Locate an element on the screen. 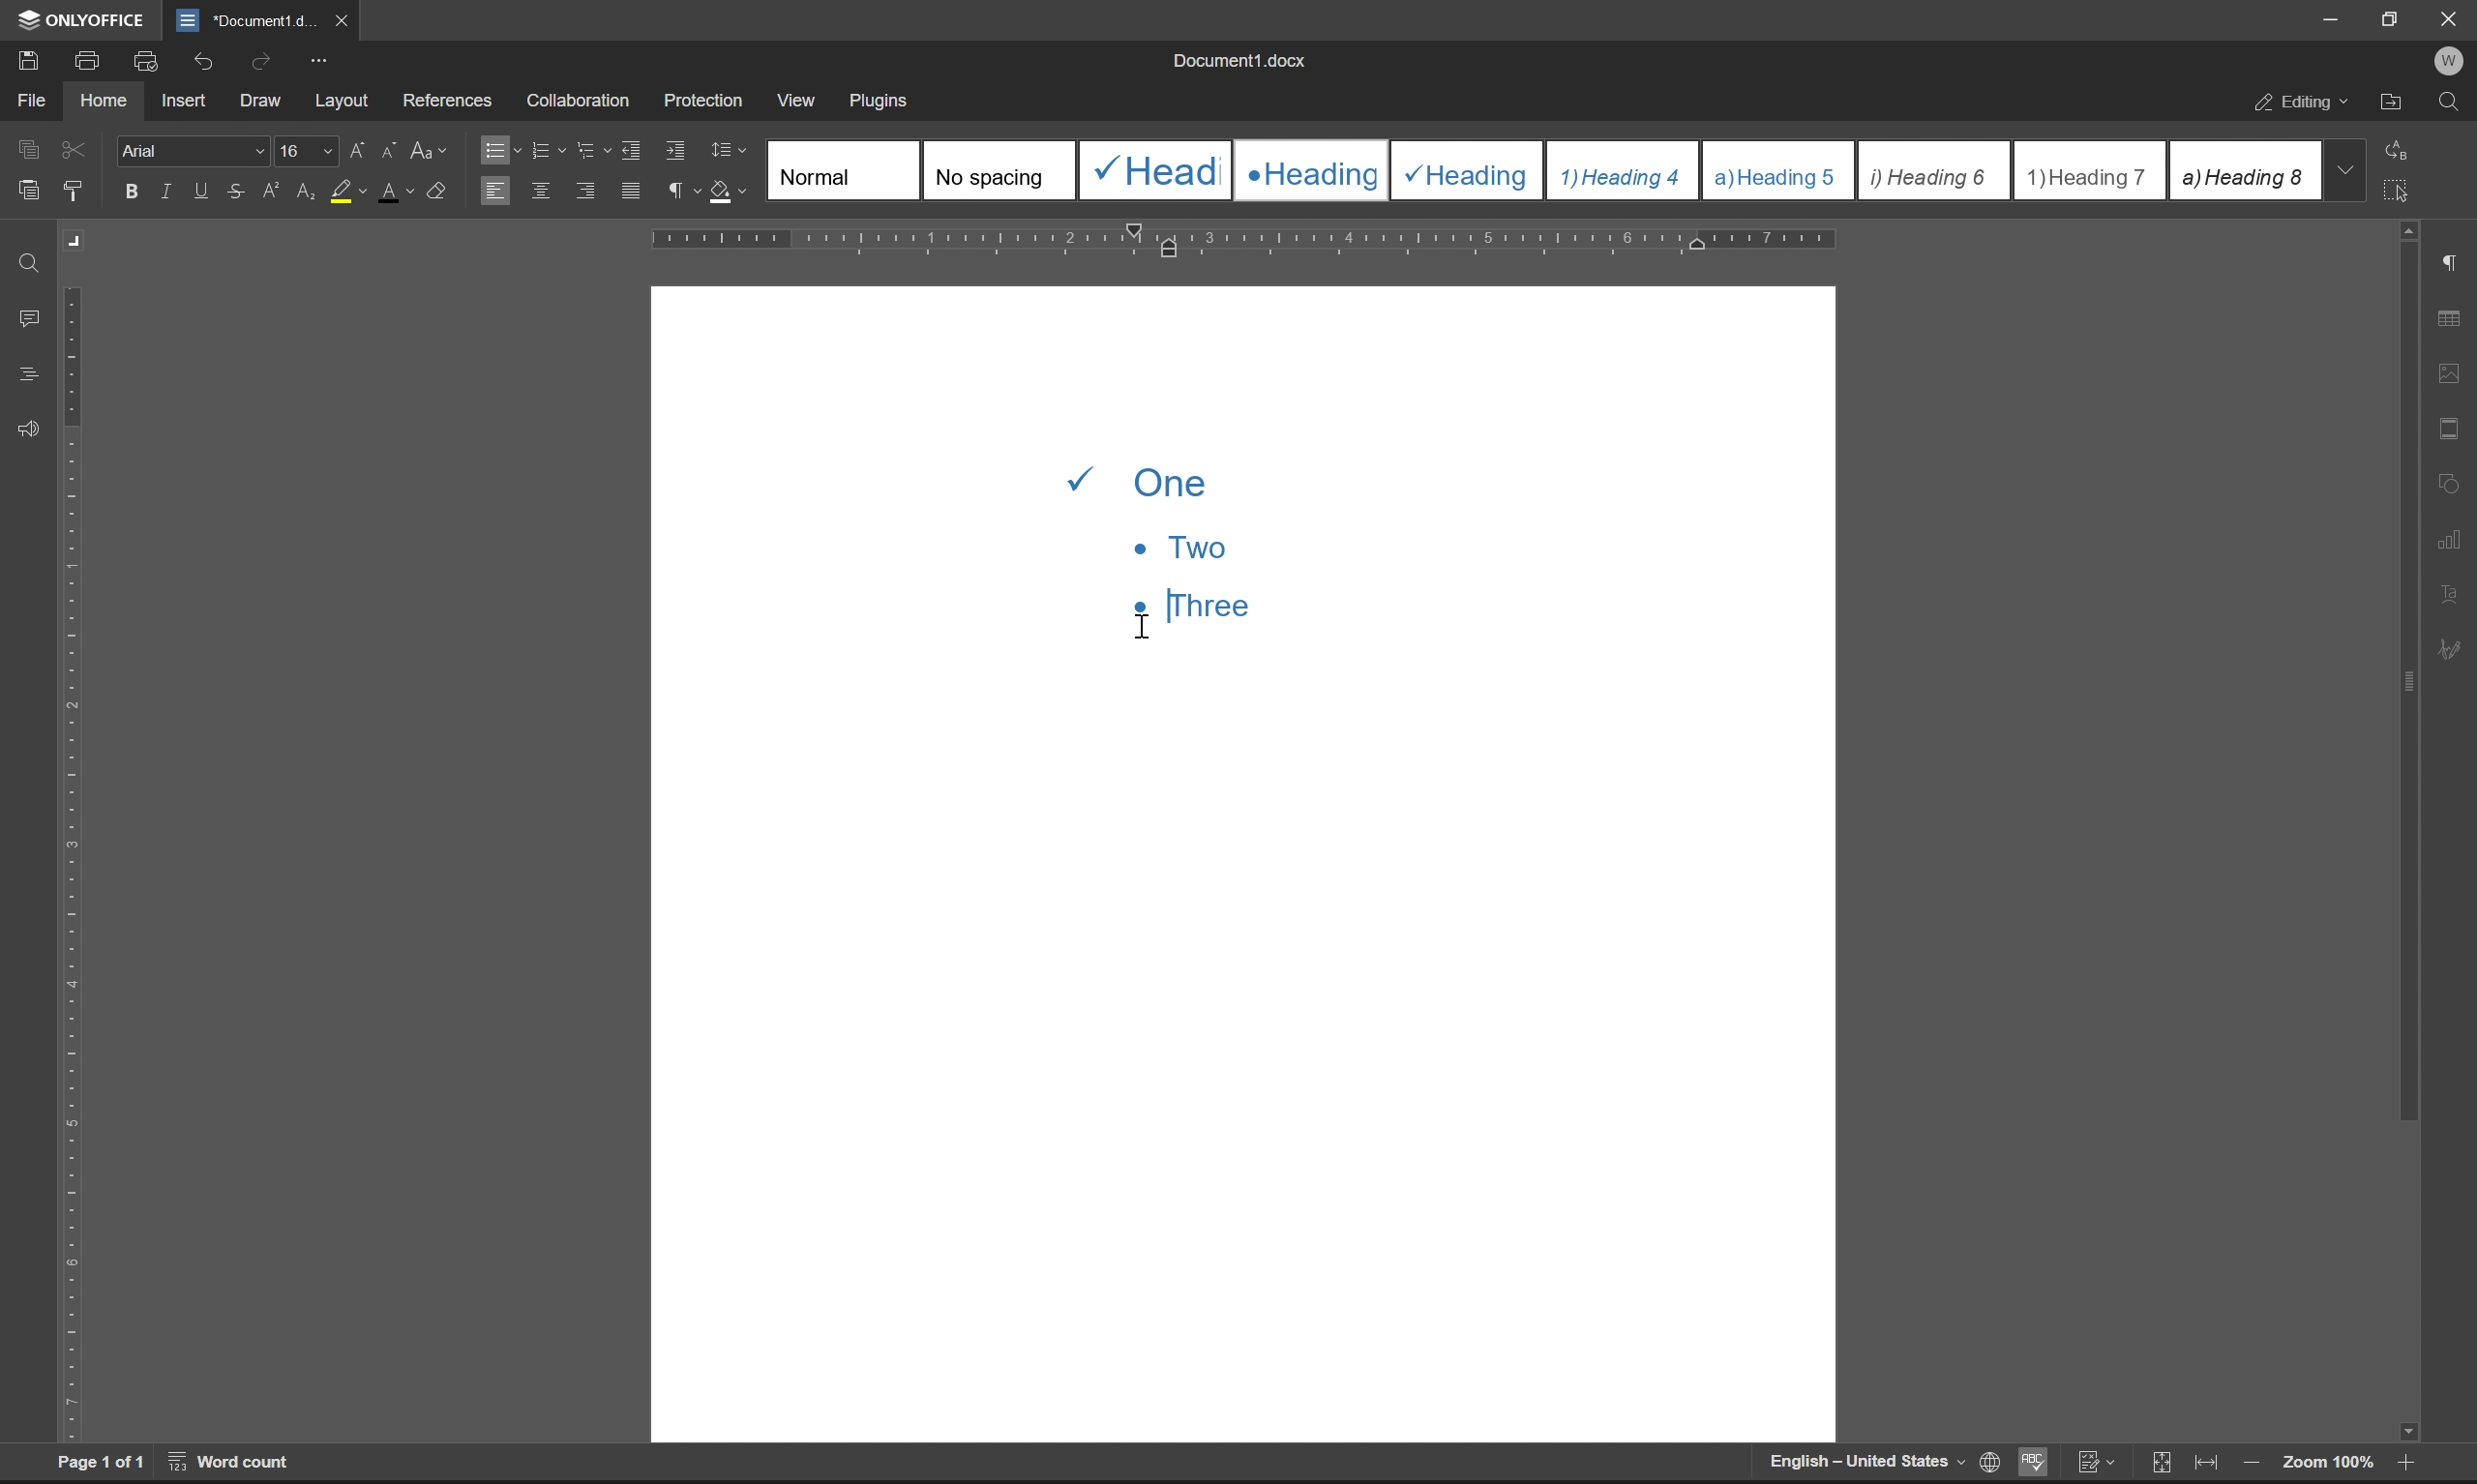  table settings is located at coordinates (2448, 320).